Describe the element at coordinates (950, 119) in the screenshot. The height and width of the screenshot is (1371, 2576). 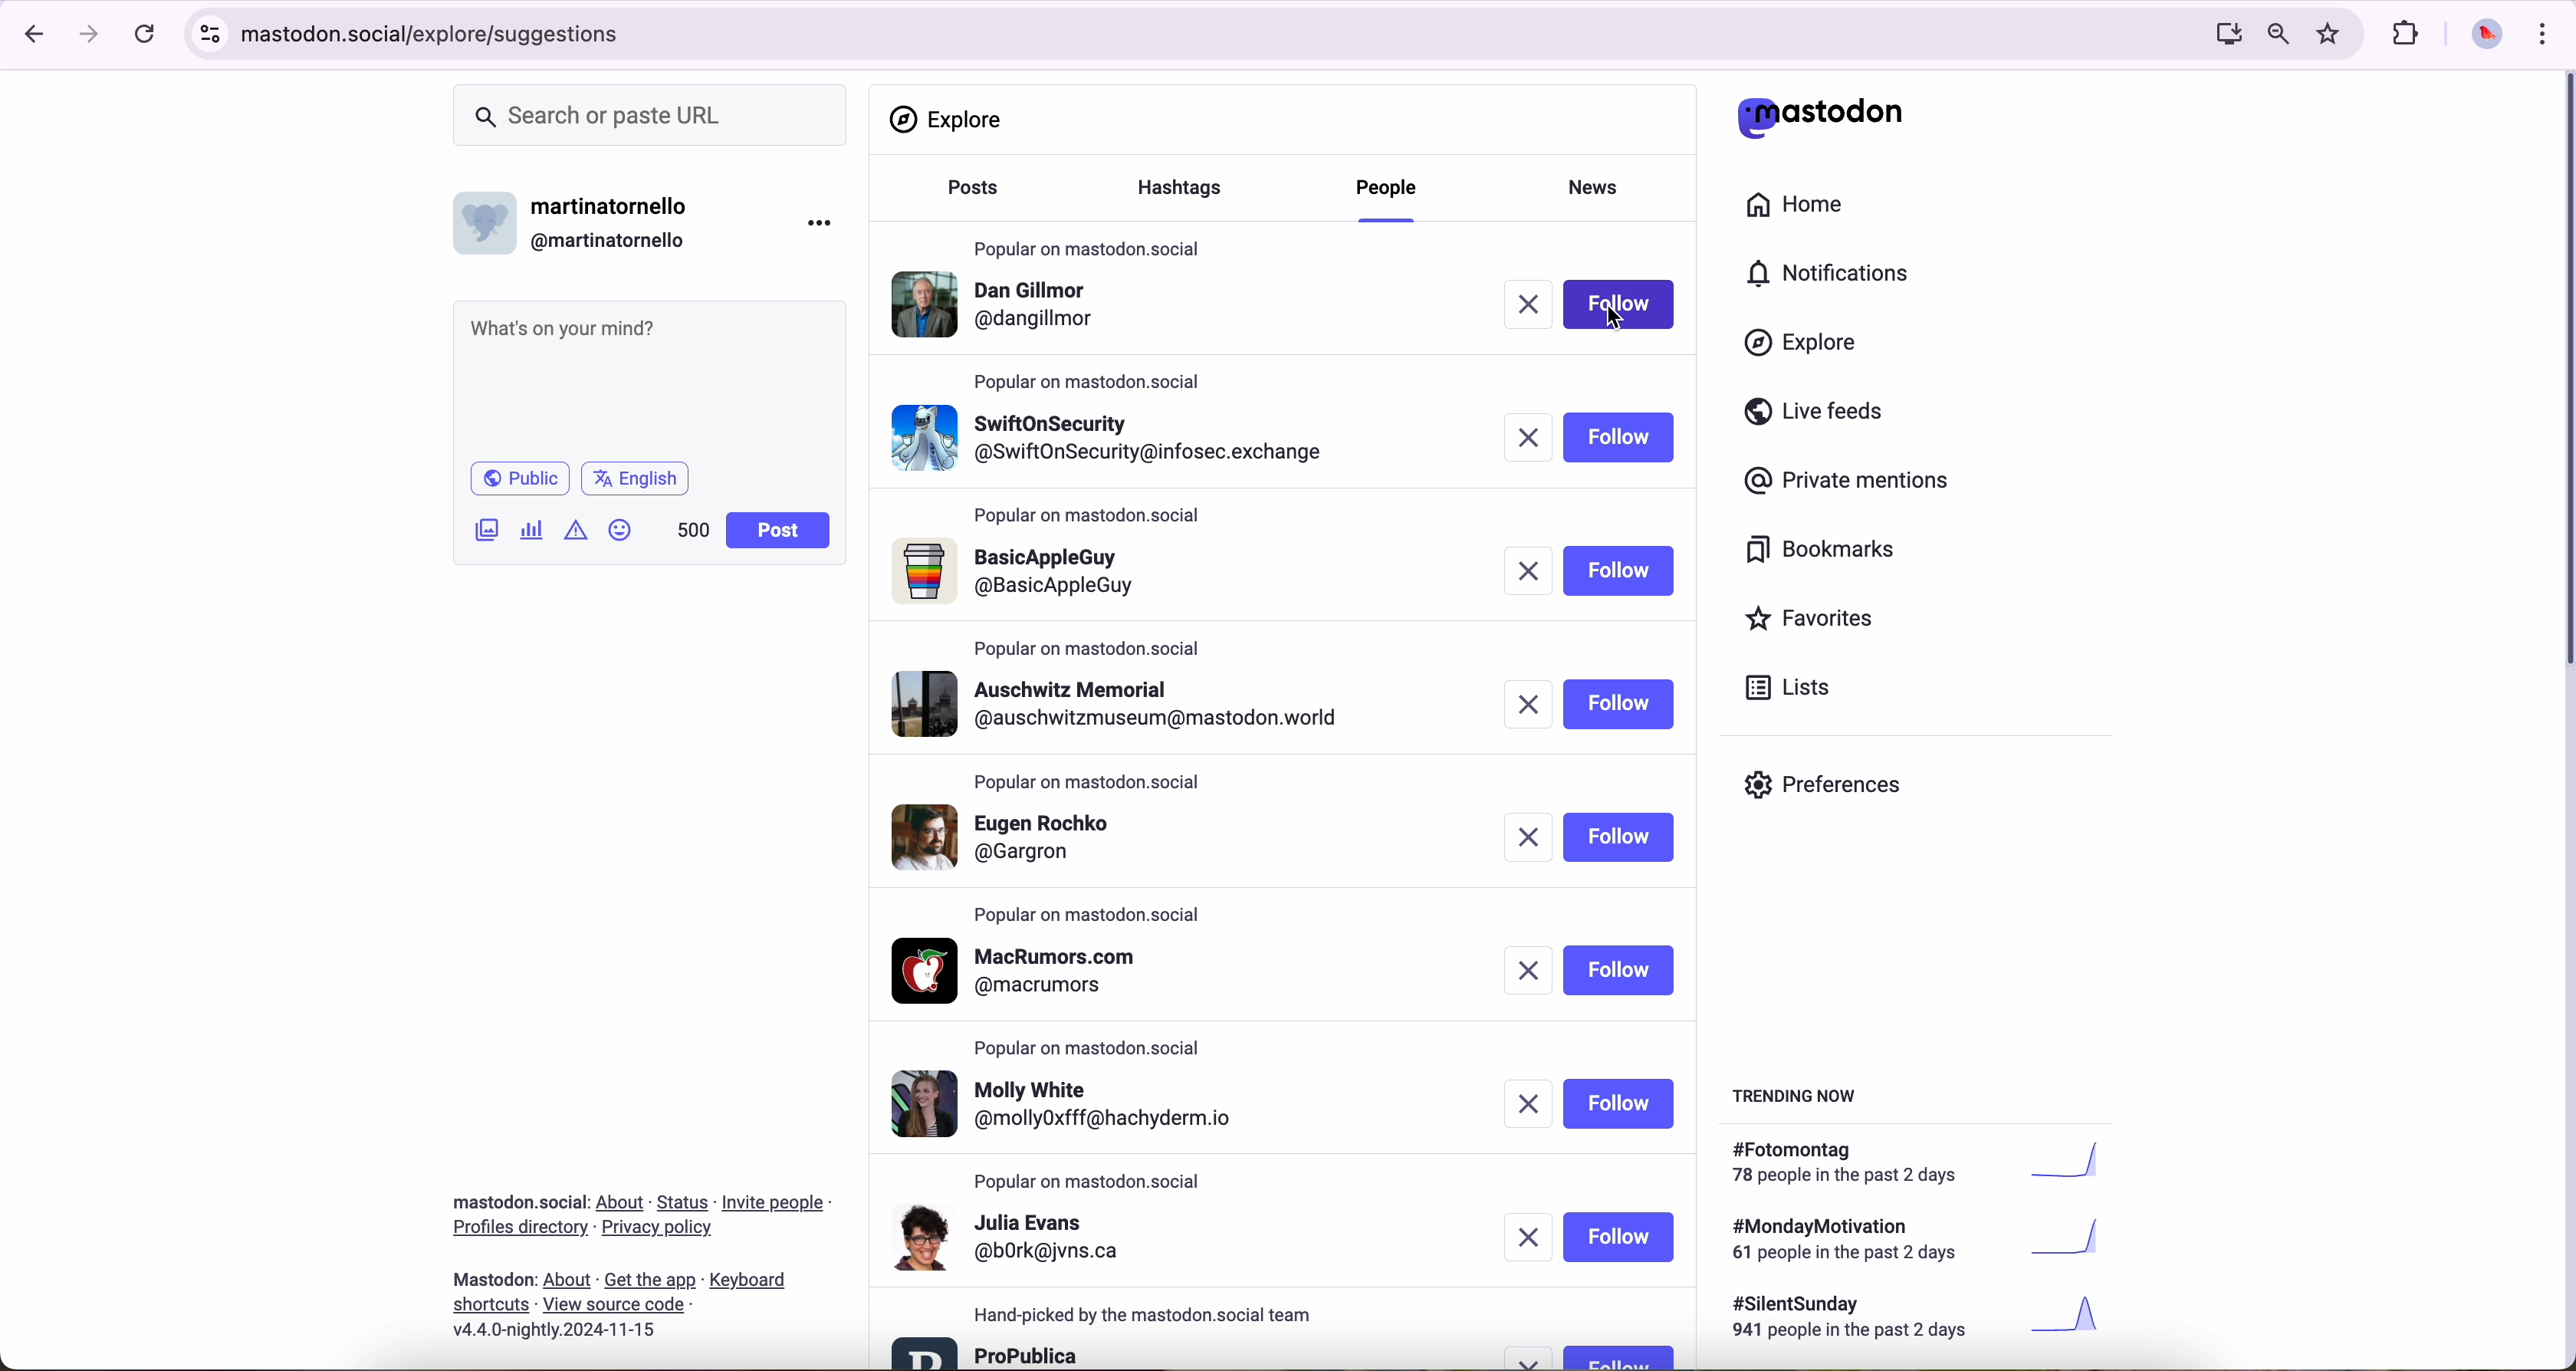
I see `explore section` at that location.